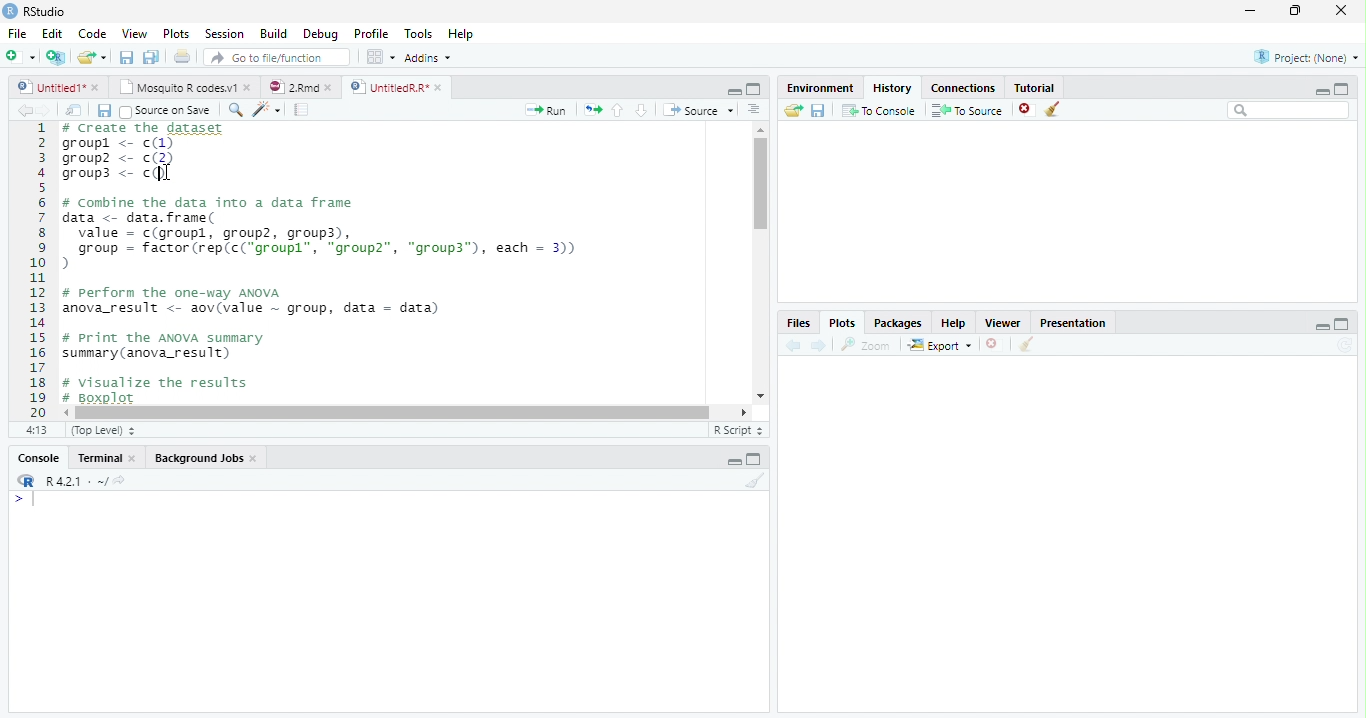 This screenshot has height=718, width=1366. Describe the element at coordinates (1005, 322) in the screenshot. I see `Viewer` at that location.